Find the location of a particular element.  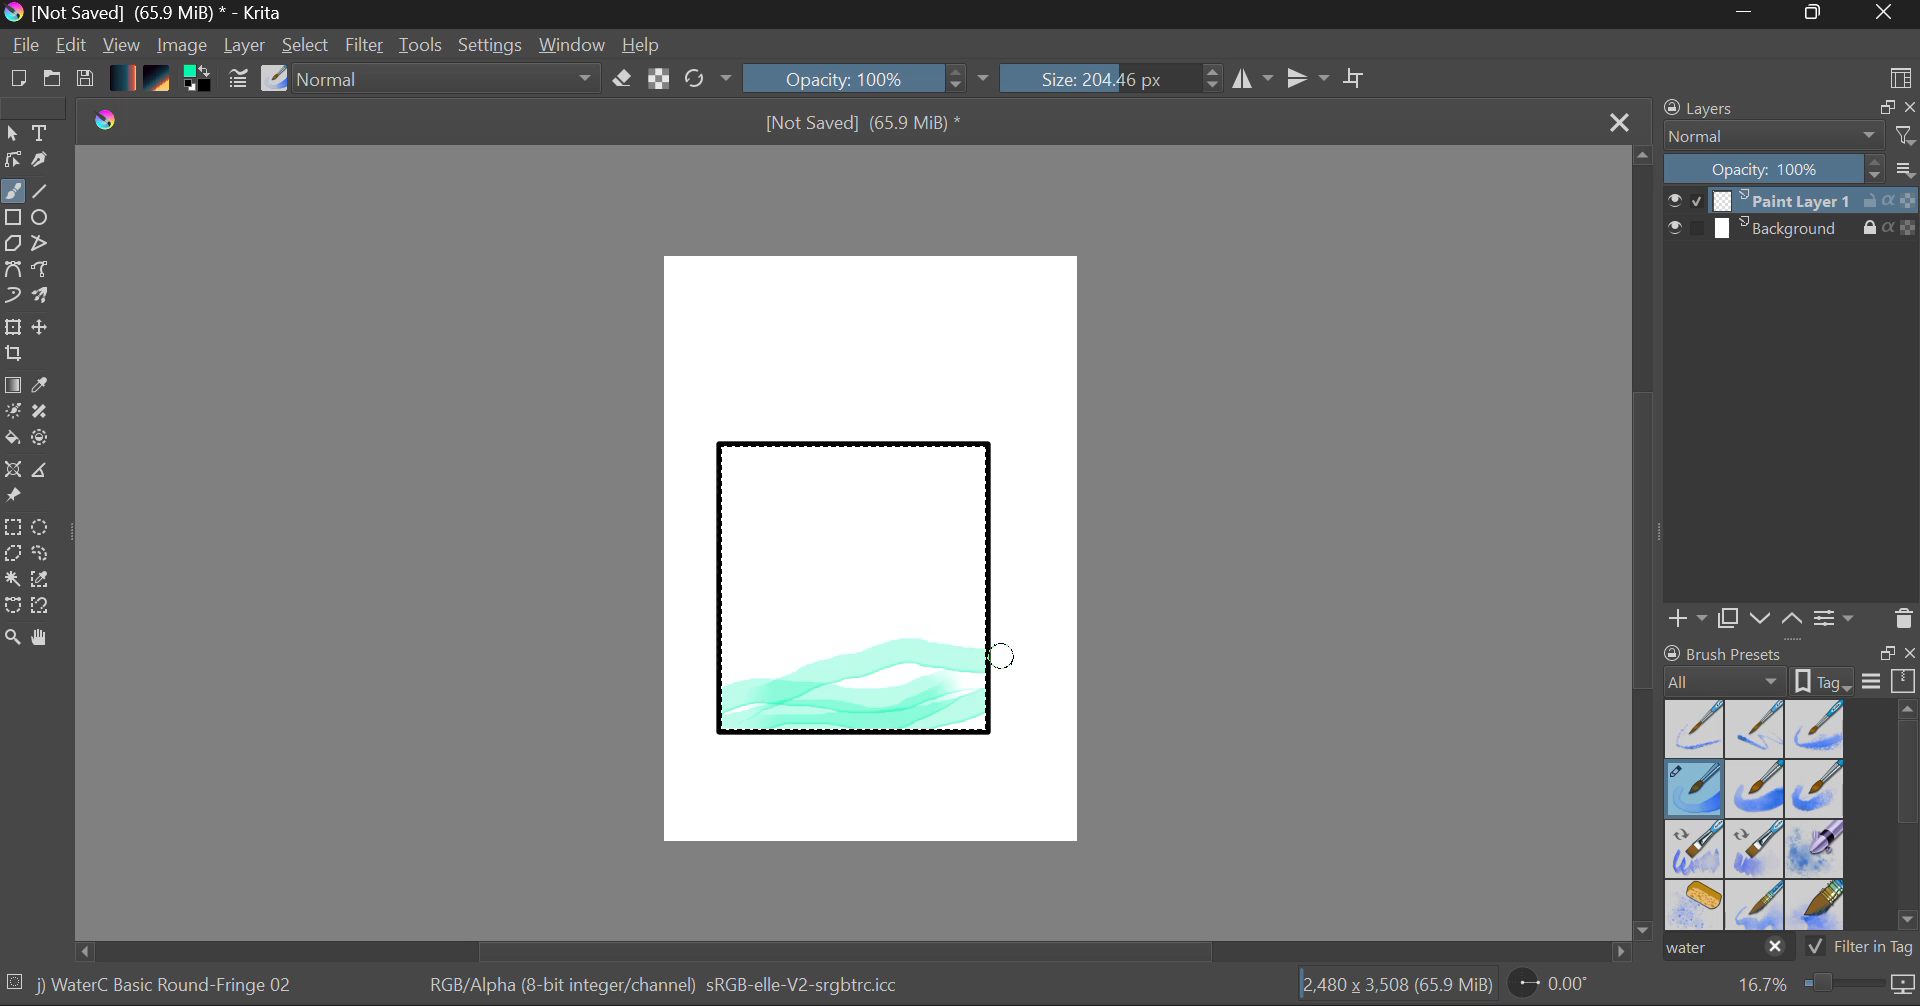

Bezier Curve is located at coordinates (12, 270).